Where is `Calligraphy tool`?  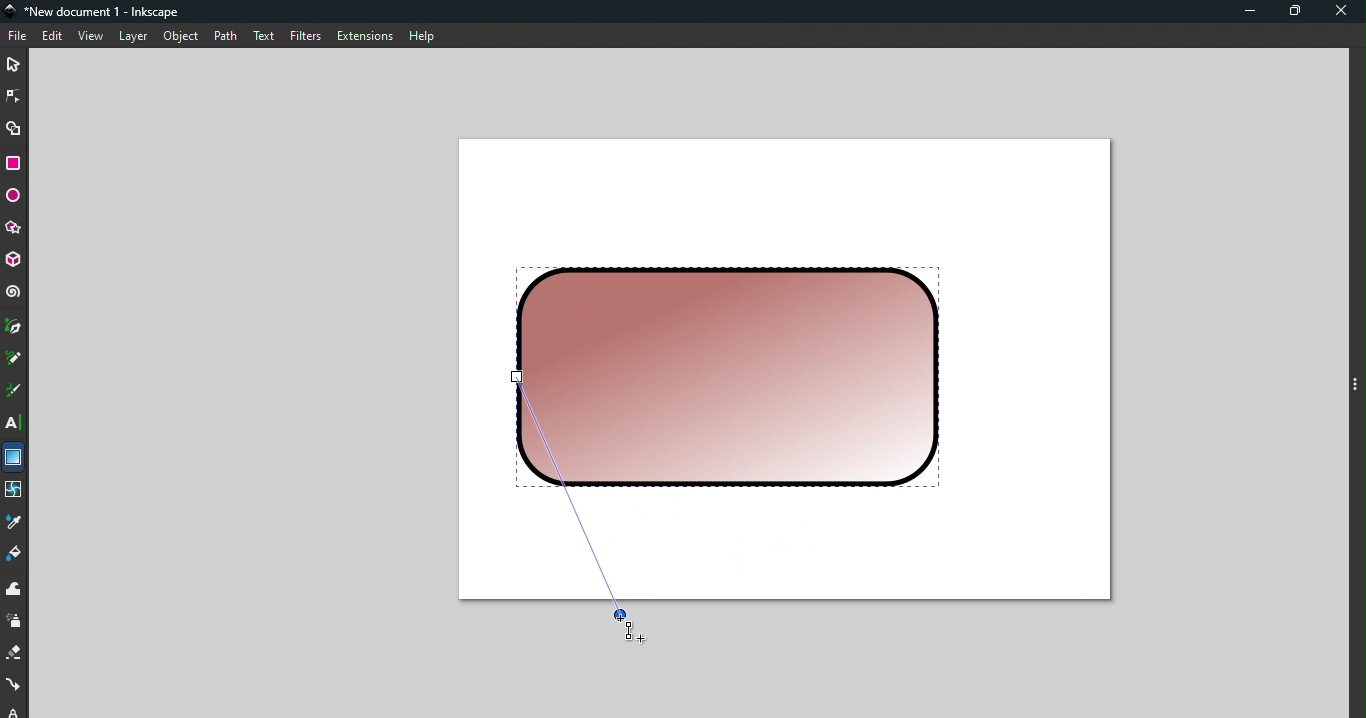 Calligraphy tool is located at coordinates (13, 393).